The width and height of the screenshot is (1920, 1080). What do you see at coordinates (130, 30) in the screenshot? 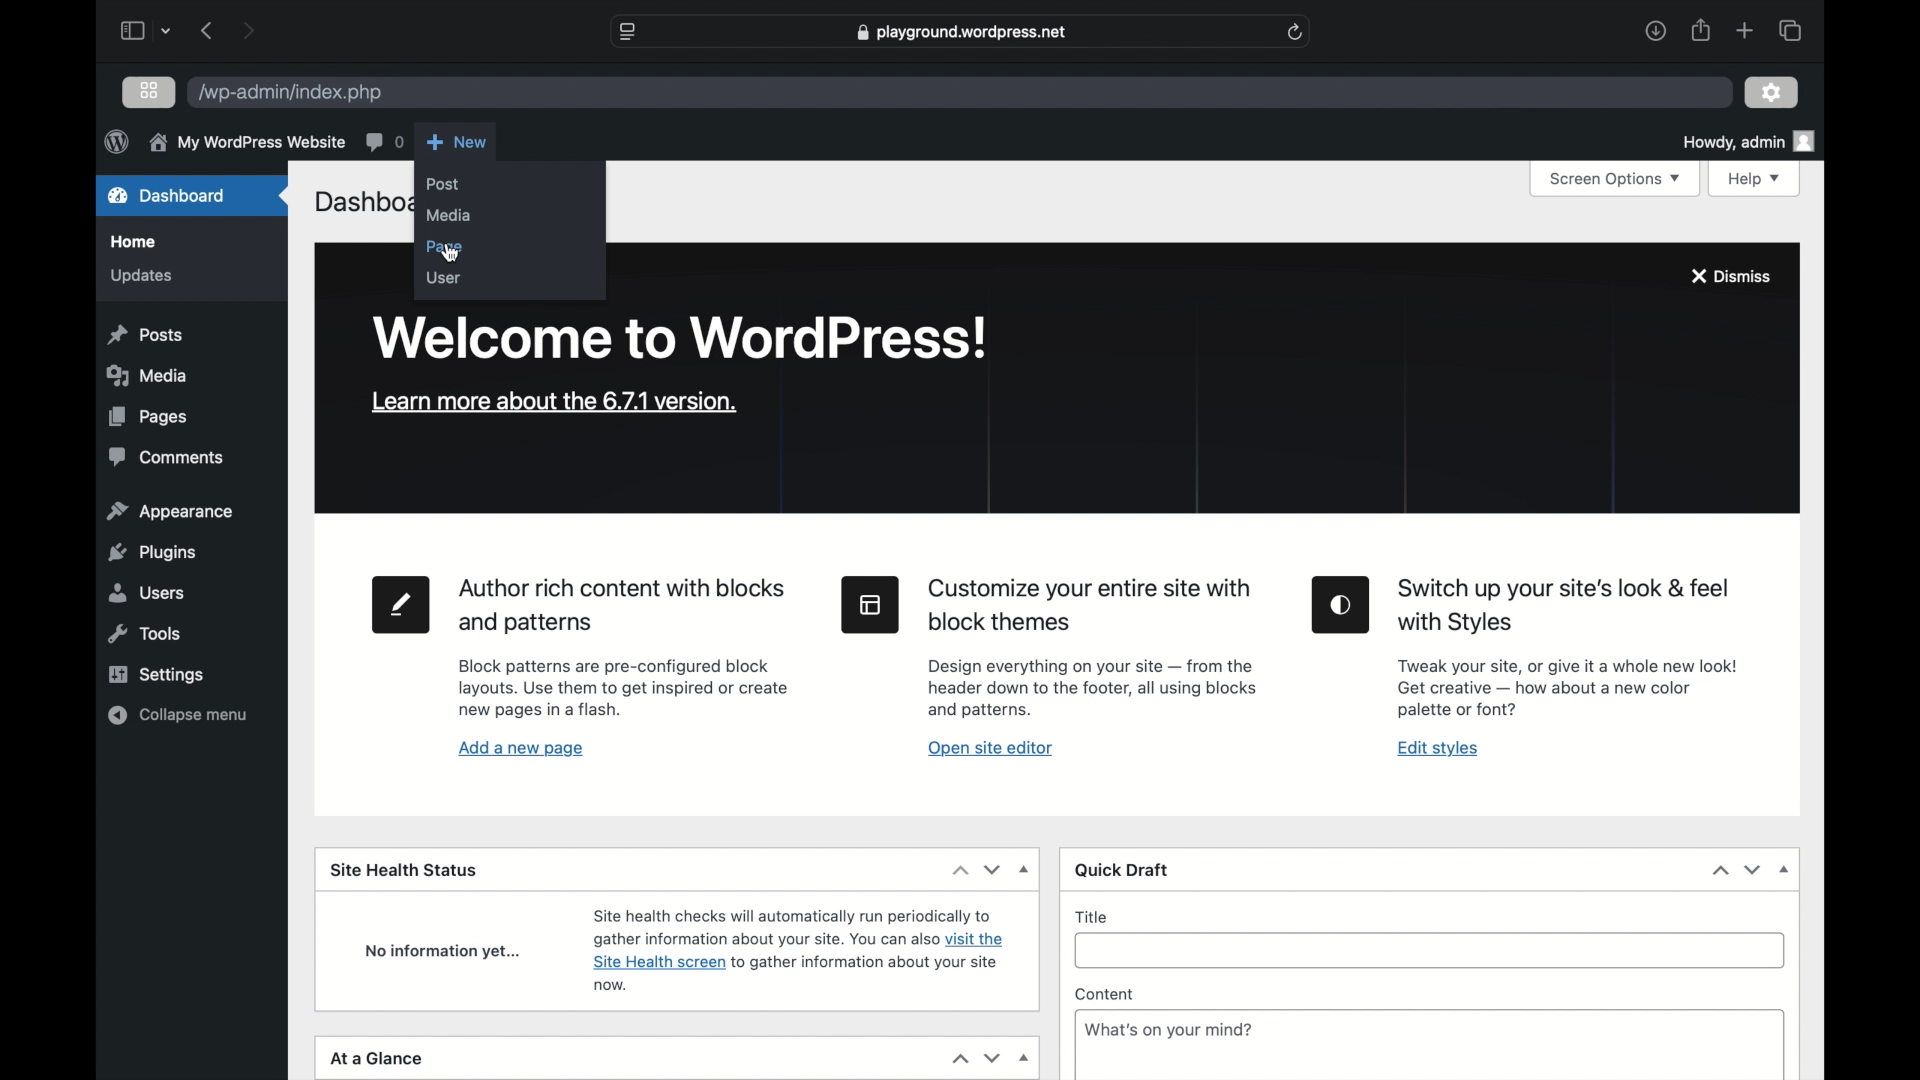
I see `sidebar` at bounding box center [130, 30].